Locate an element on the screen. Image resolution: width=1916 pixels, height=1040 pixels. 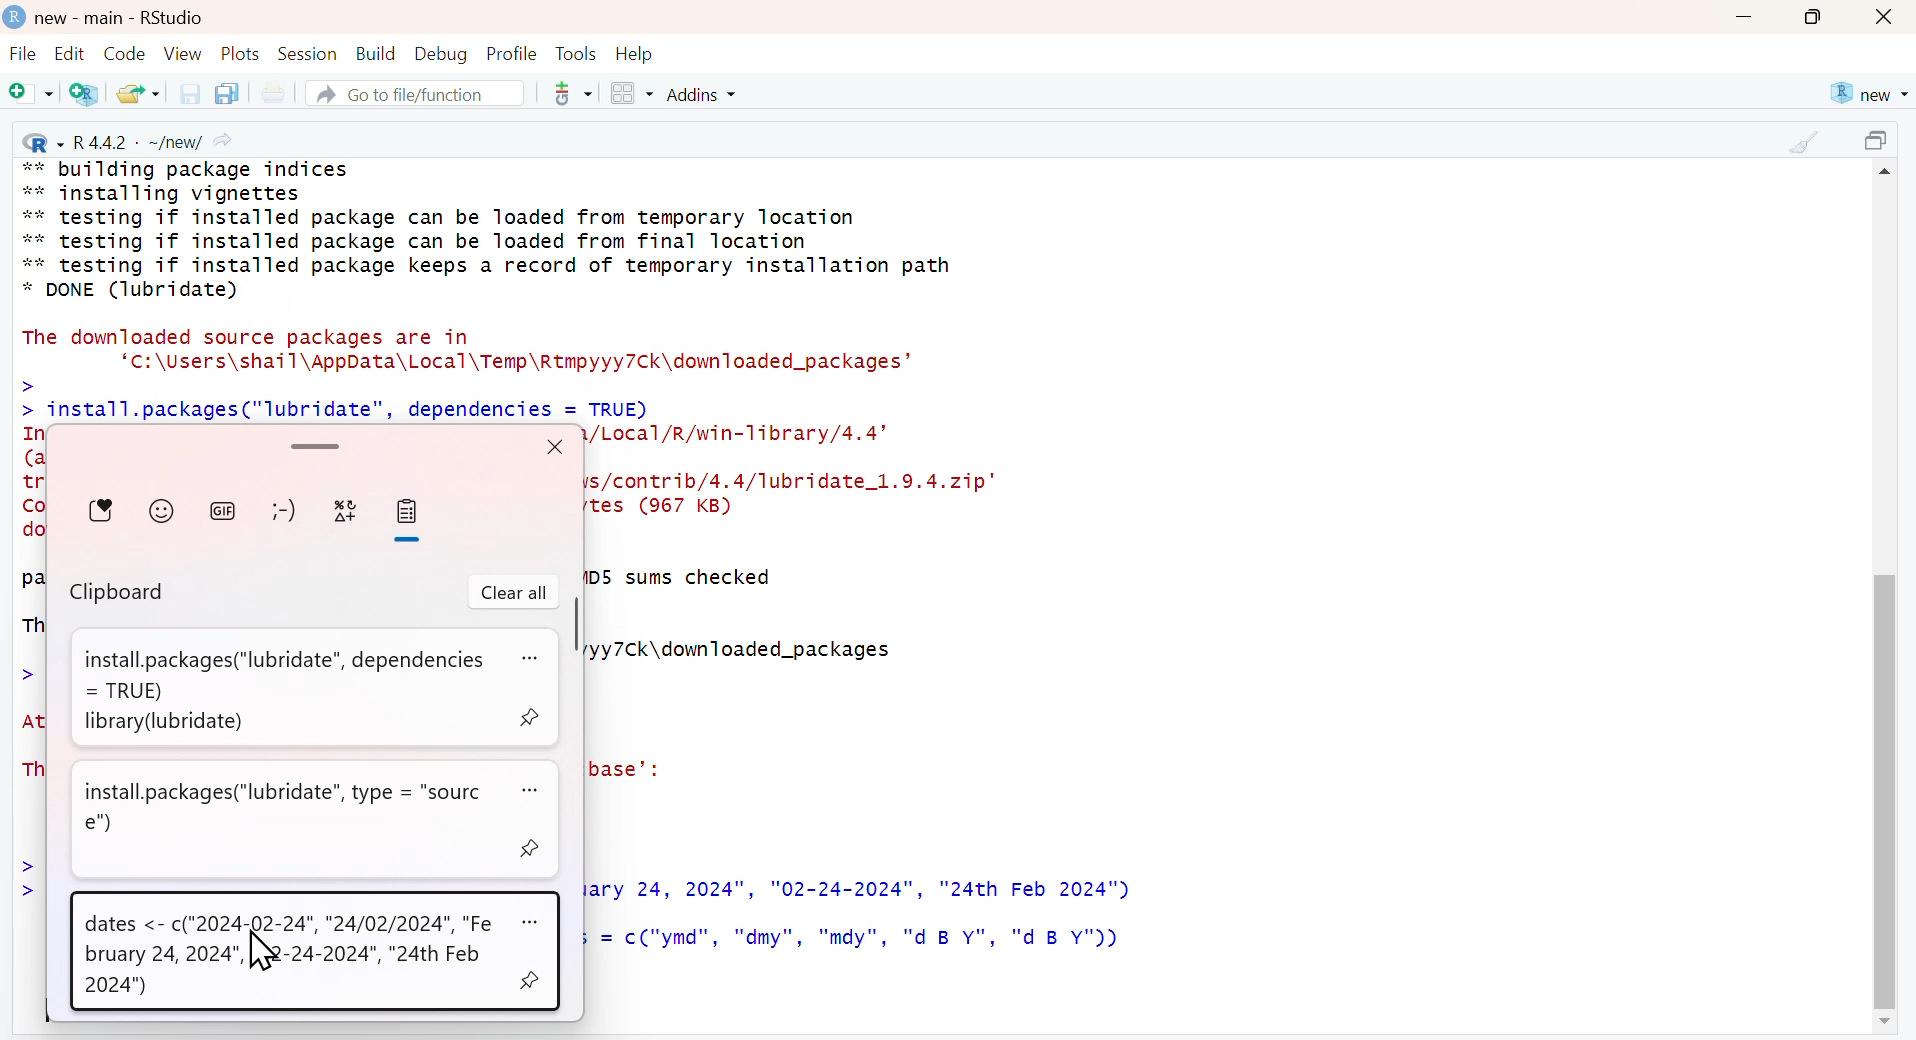
Session is located at coordinates (307, 53).